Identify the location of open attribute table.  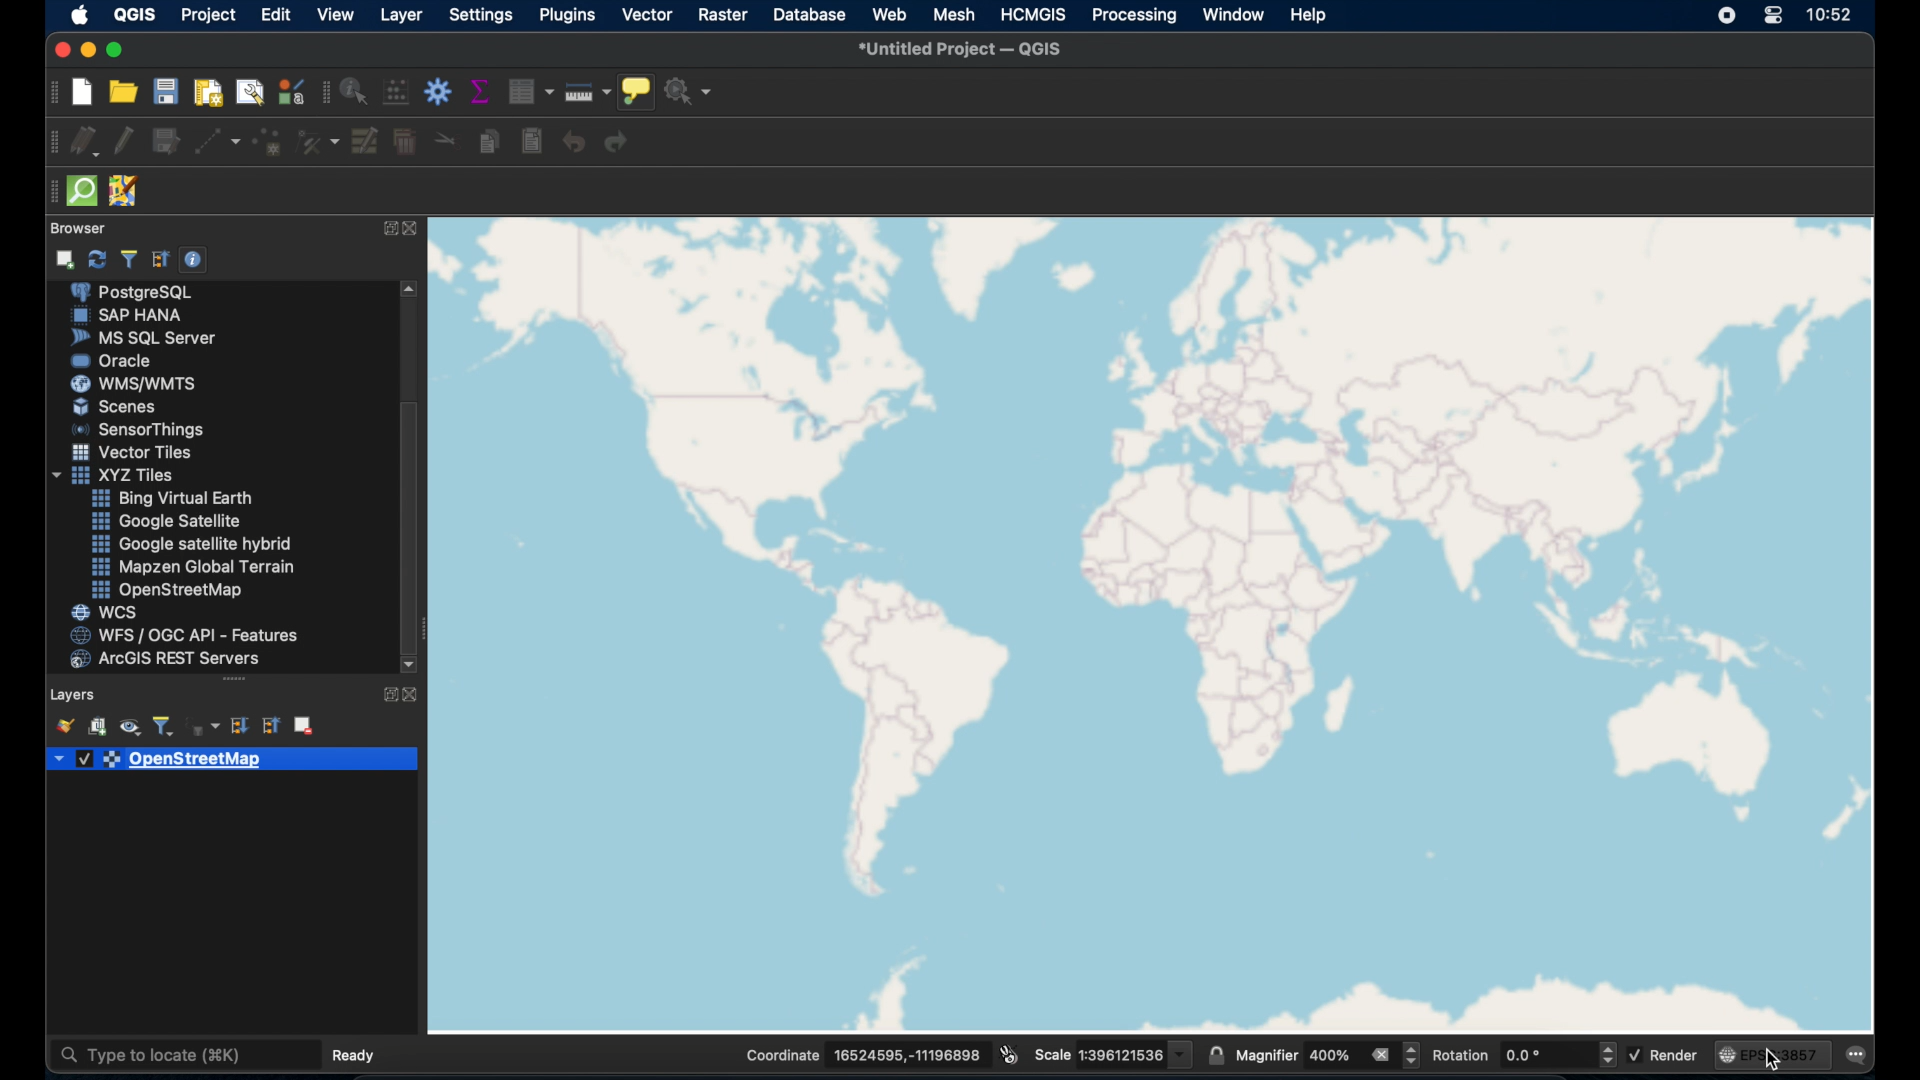
(531, 91).